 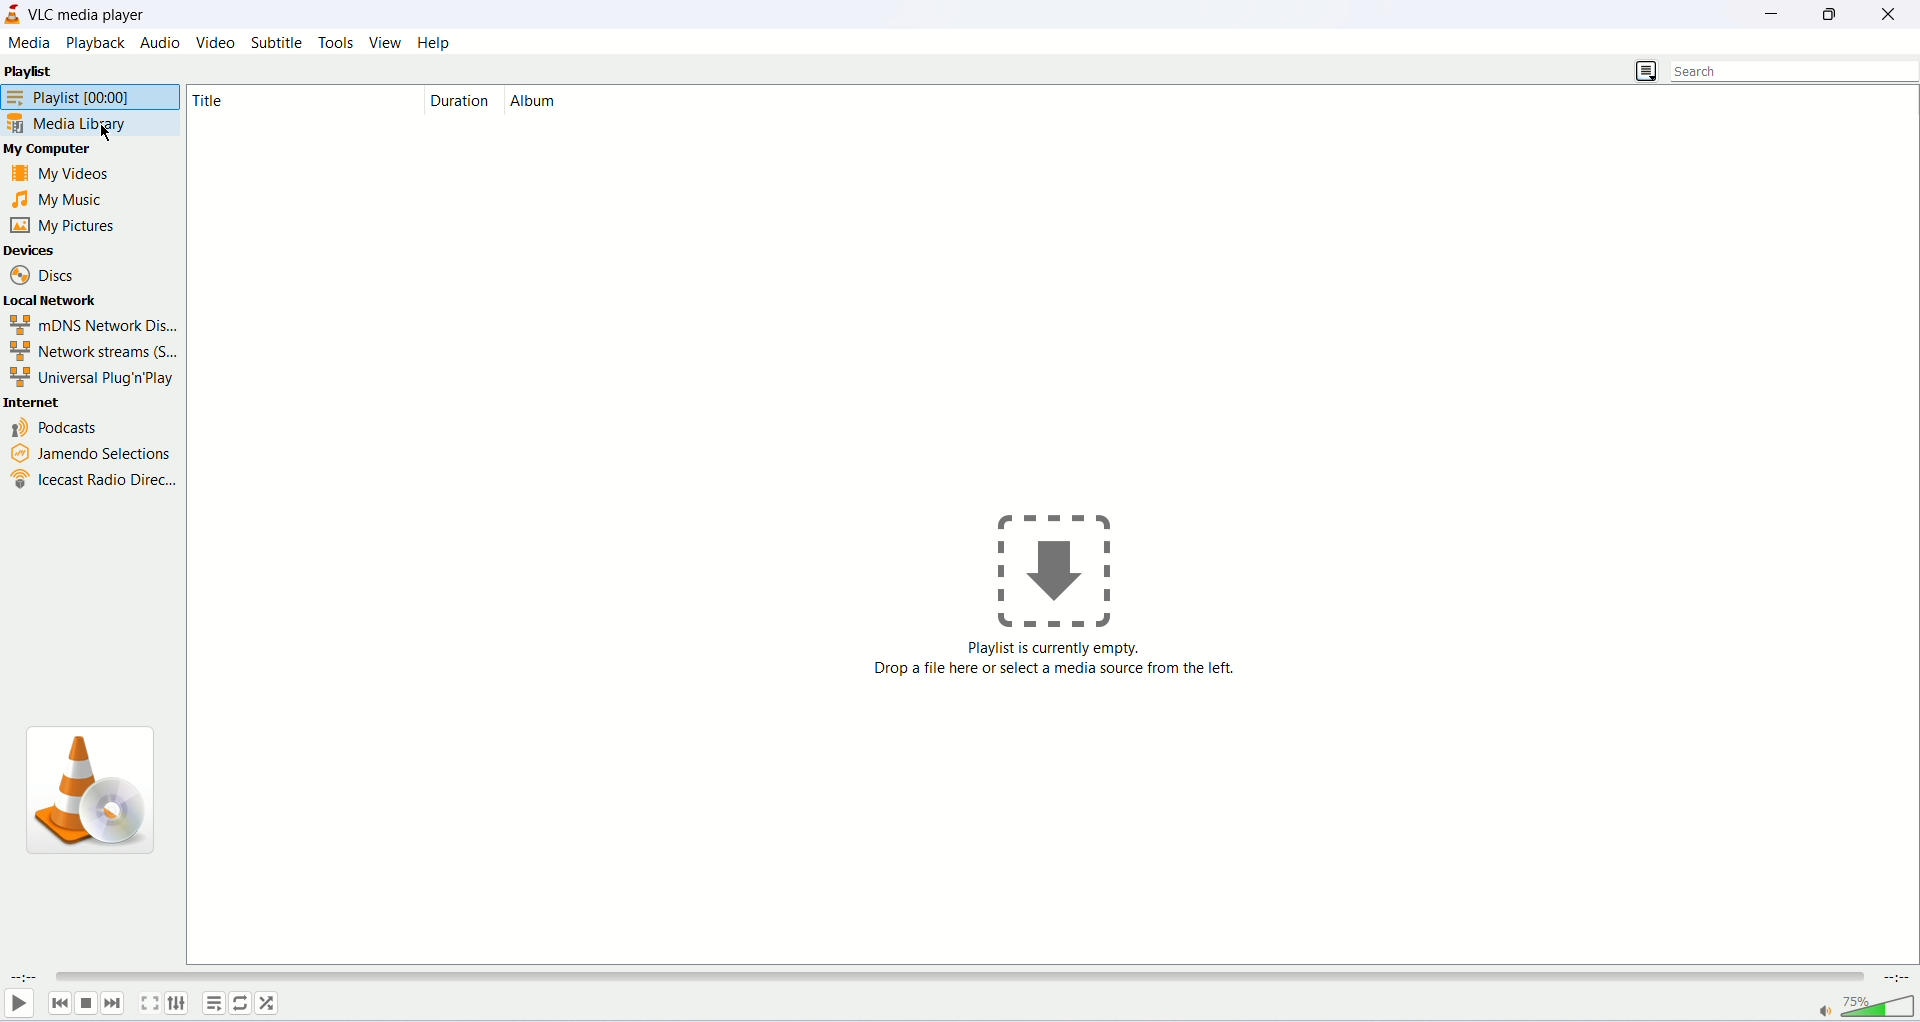 I want to click on my pictures, so click(x=65, y=226).